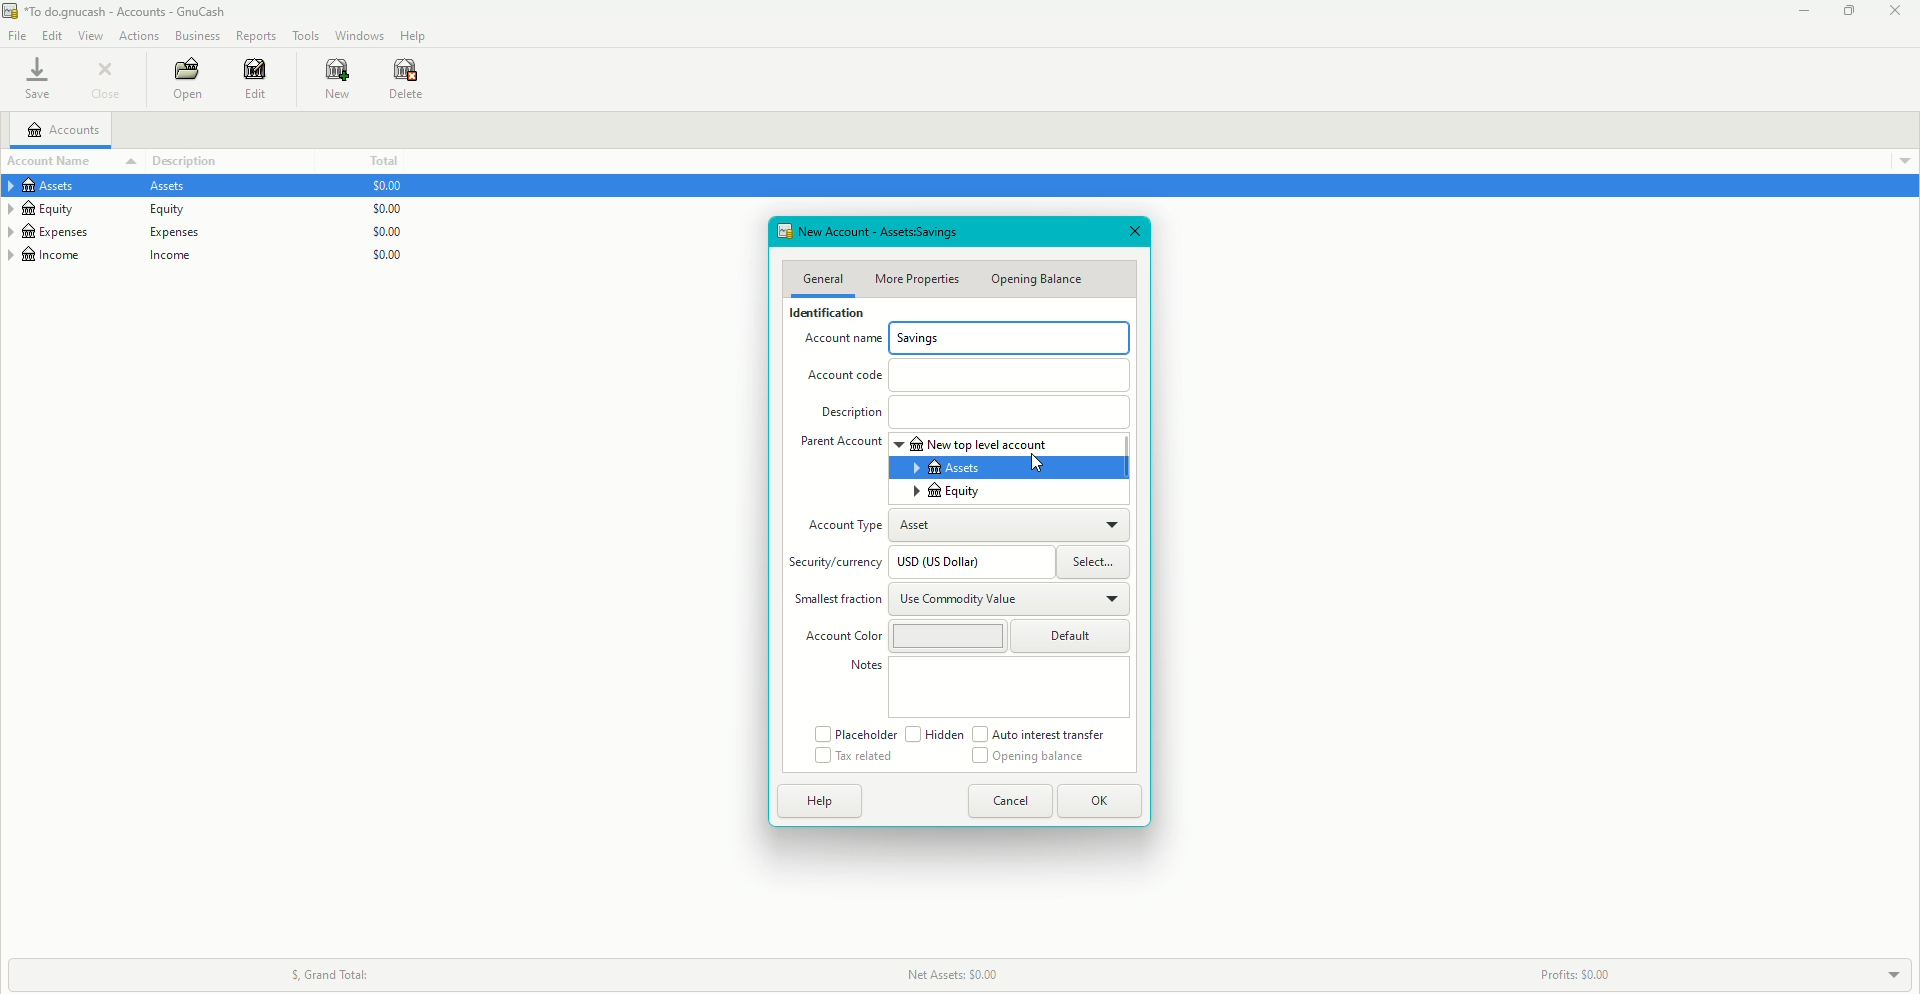  I want to click on Typing box for description, so click(1010, 413).